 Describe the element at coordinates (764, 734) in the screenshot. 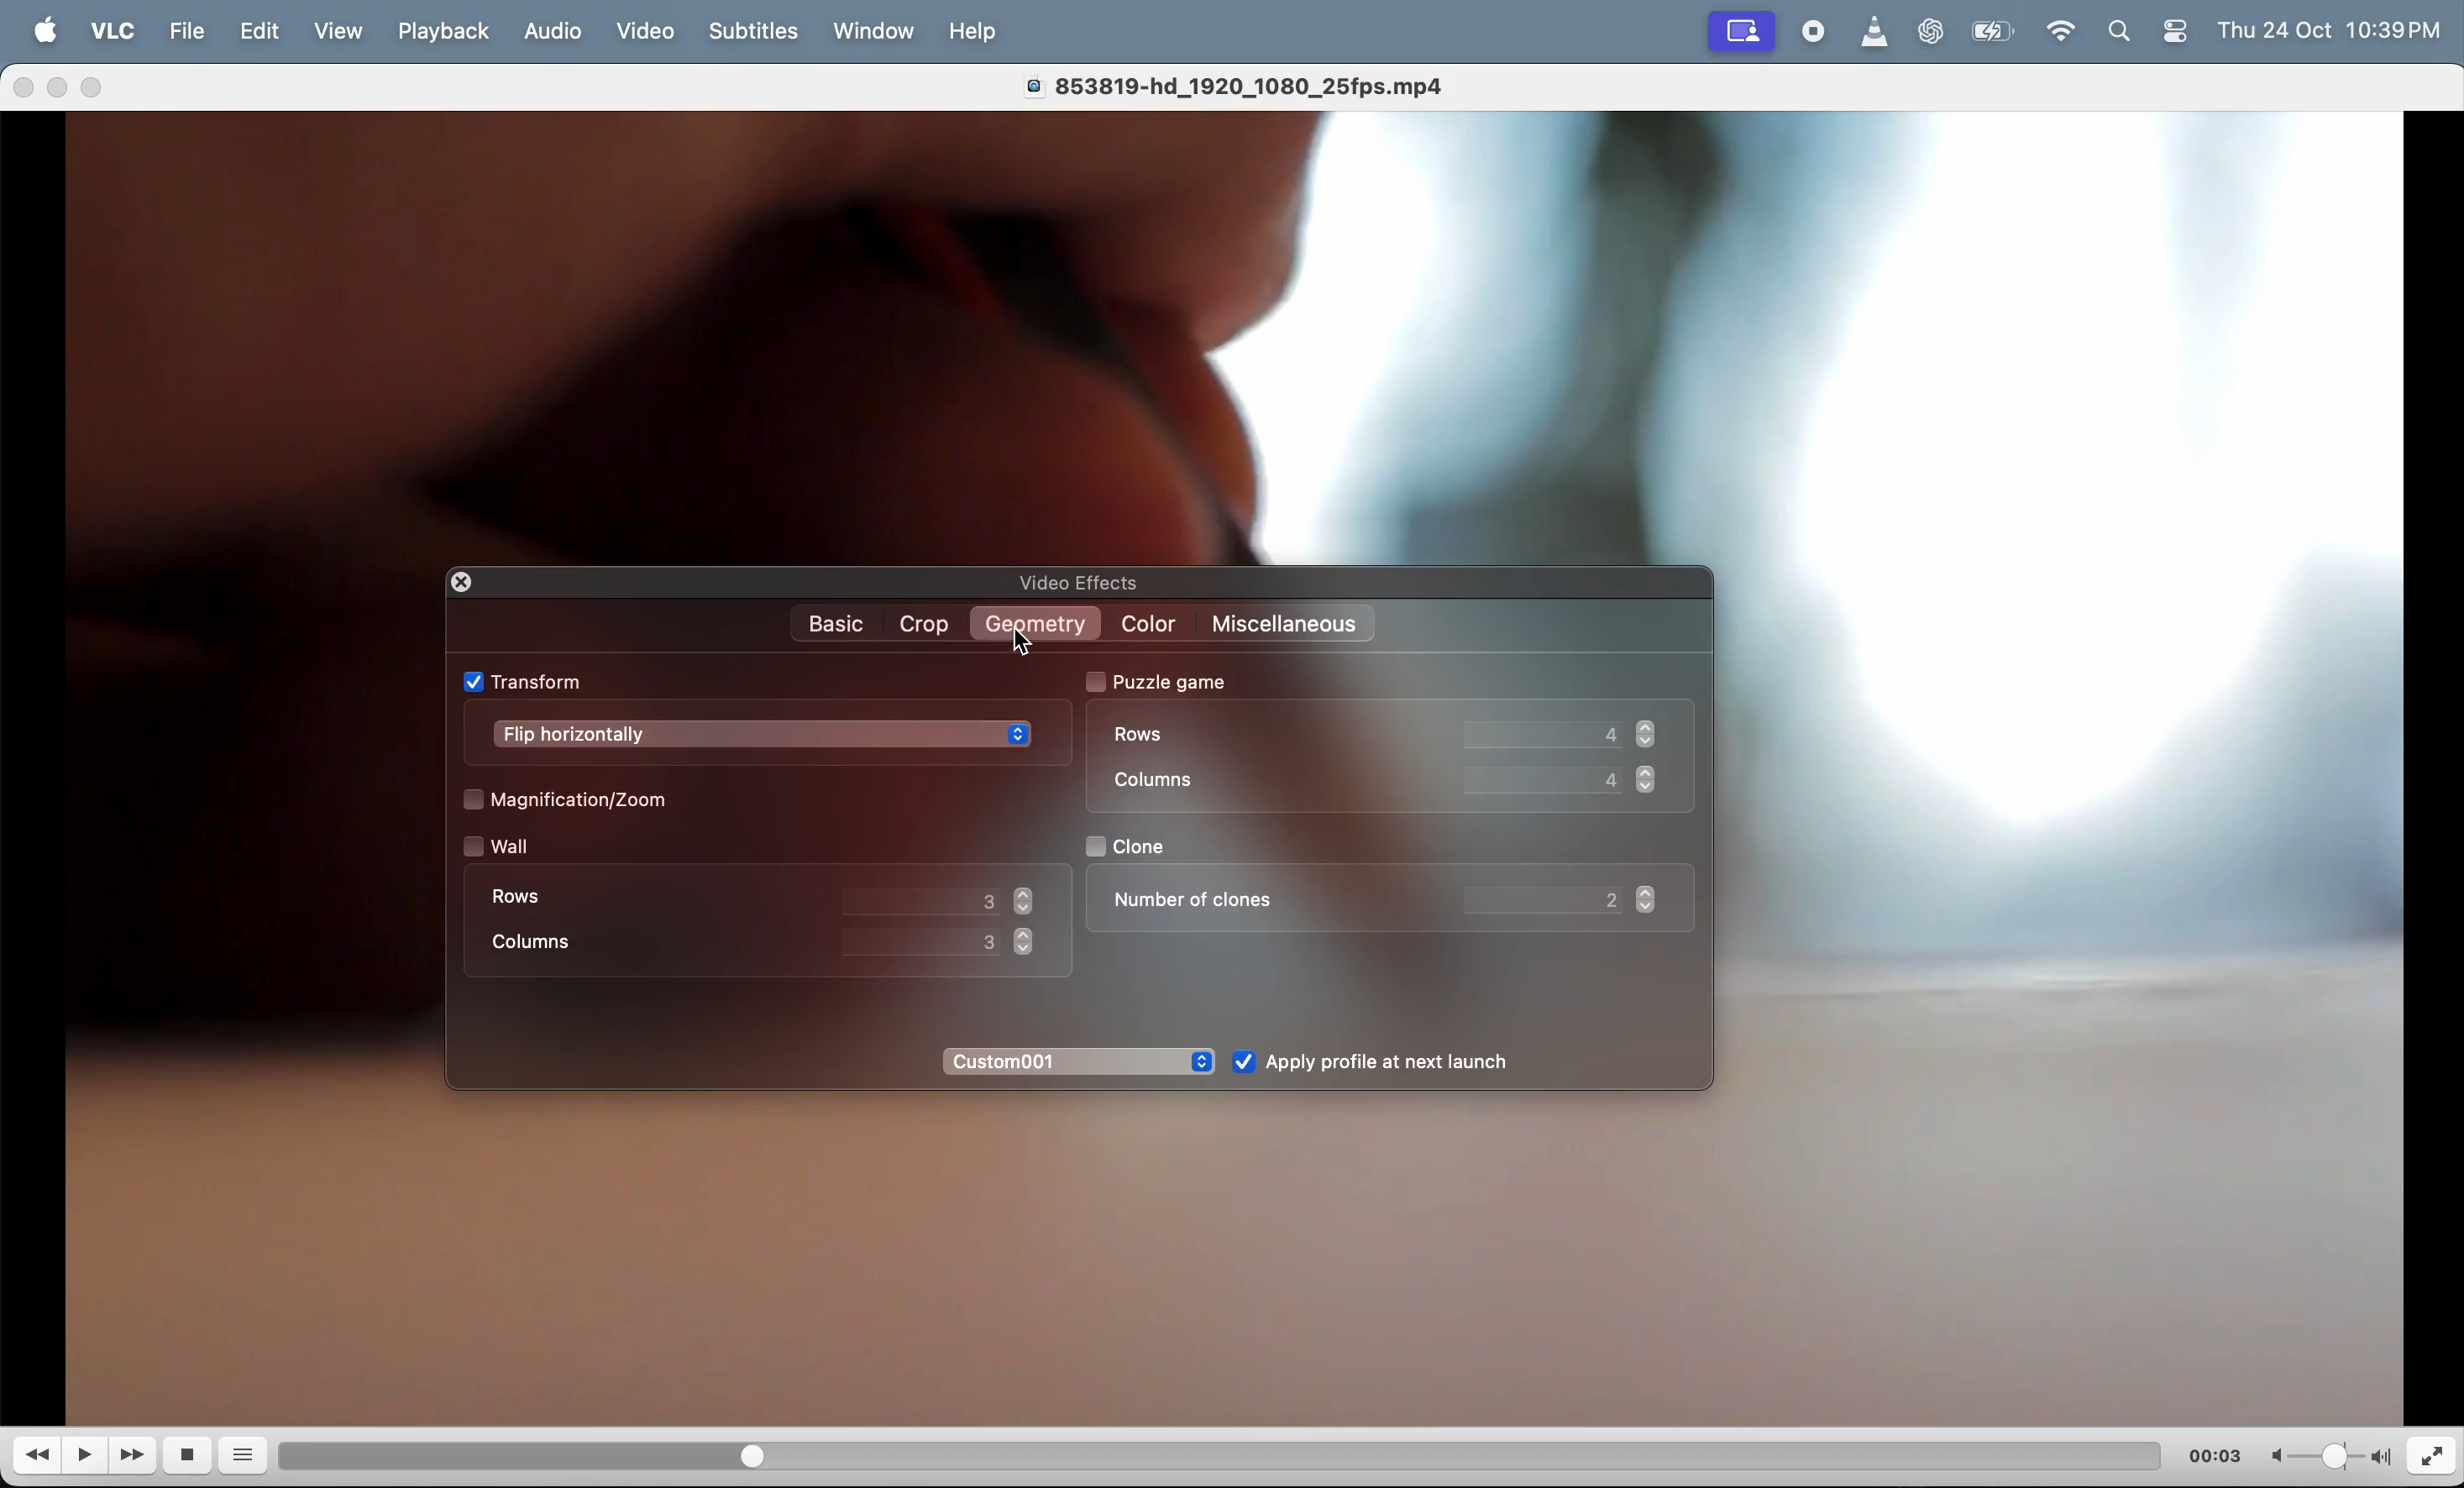

I see `flip horrizontally` at that location.